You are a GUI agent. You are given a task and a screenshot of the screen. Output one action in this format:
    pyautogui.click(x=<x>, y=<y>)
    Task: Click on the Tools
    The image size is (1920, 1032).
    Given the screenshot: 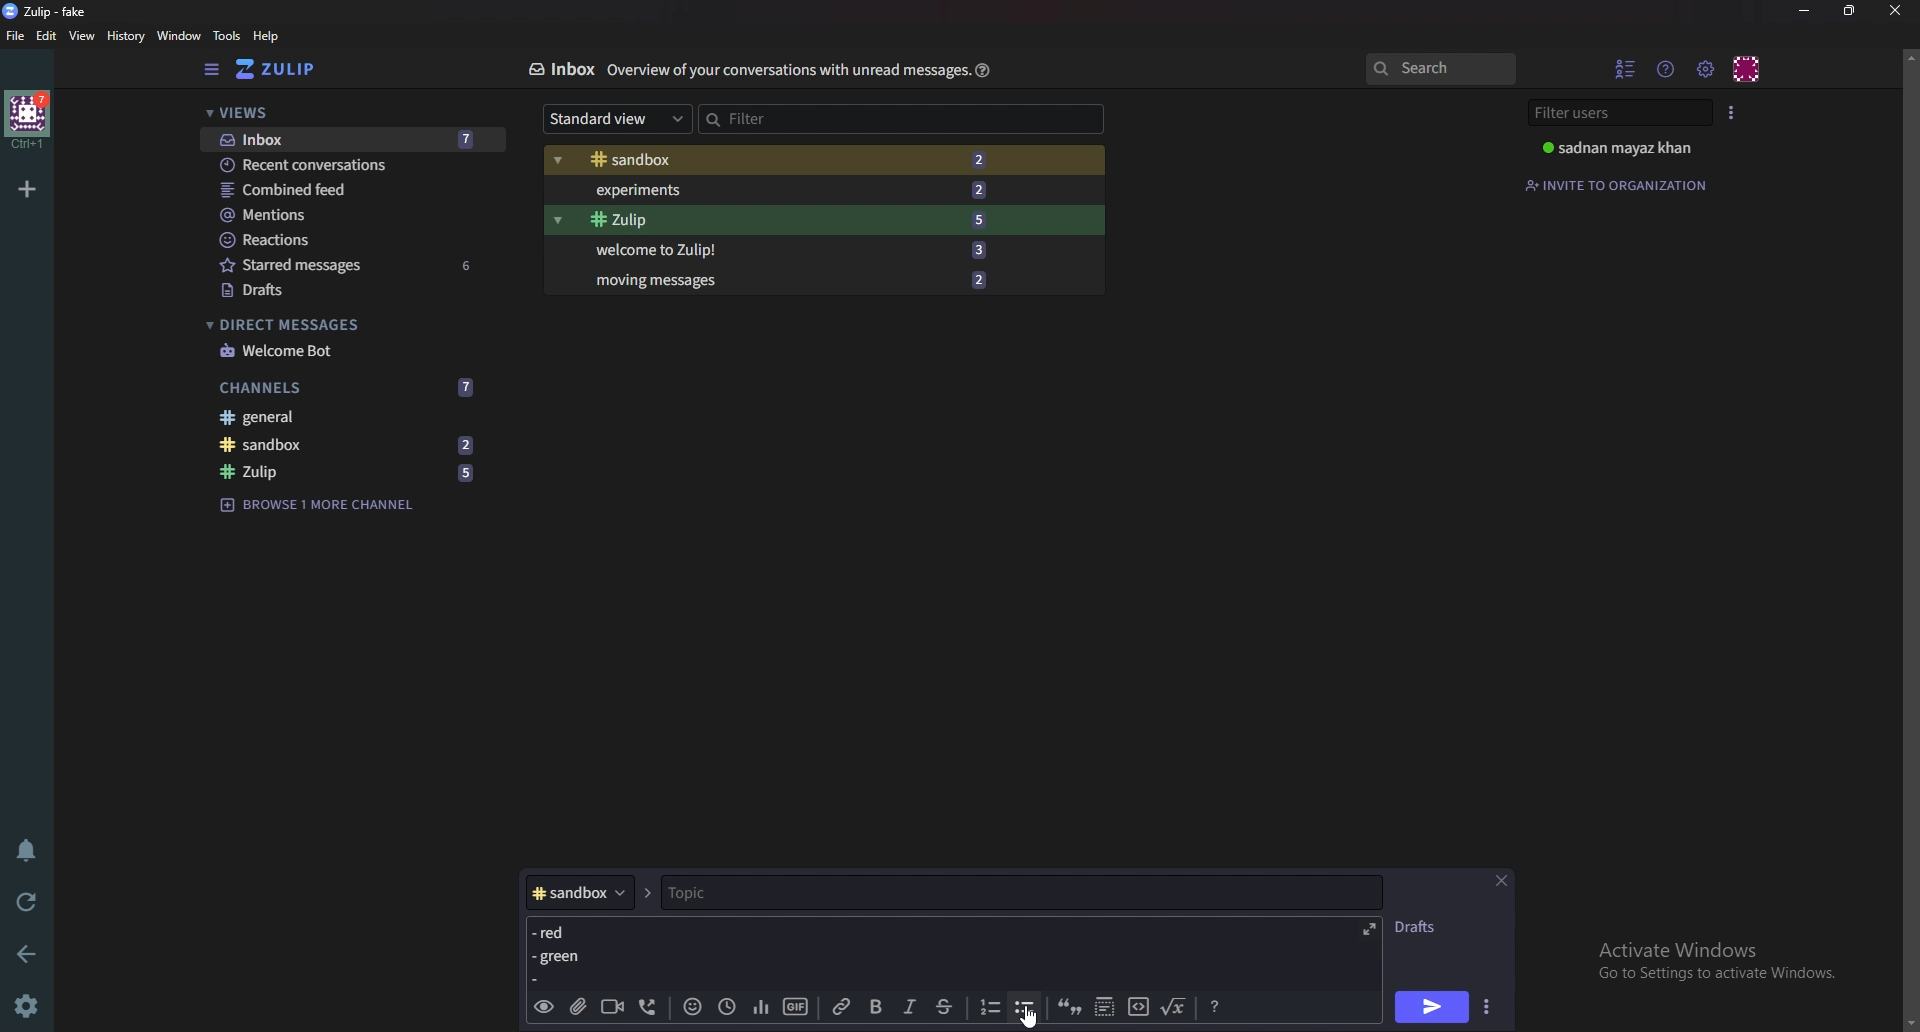 What is the action you would take?
    pyautogui.click(x=227, y=35)
    